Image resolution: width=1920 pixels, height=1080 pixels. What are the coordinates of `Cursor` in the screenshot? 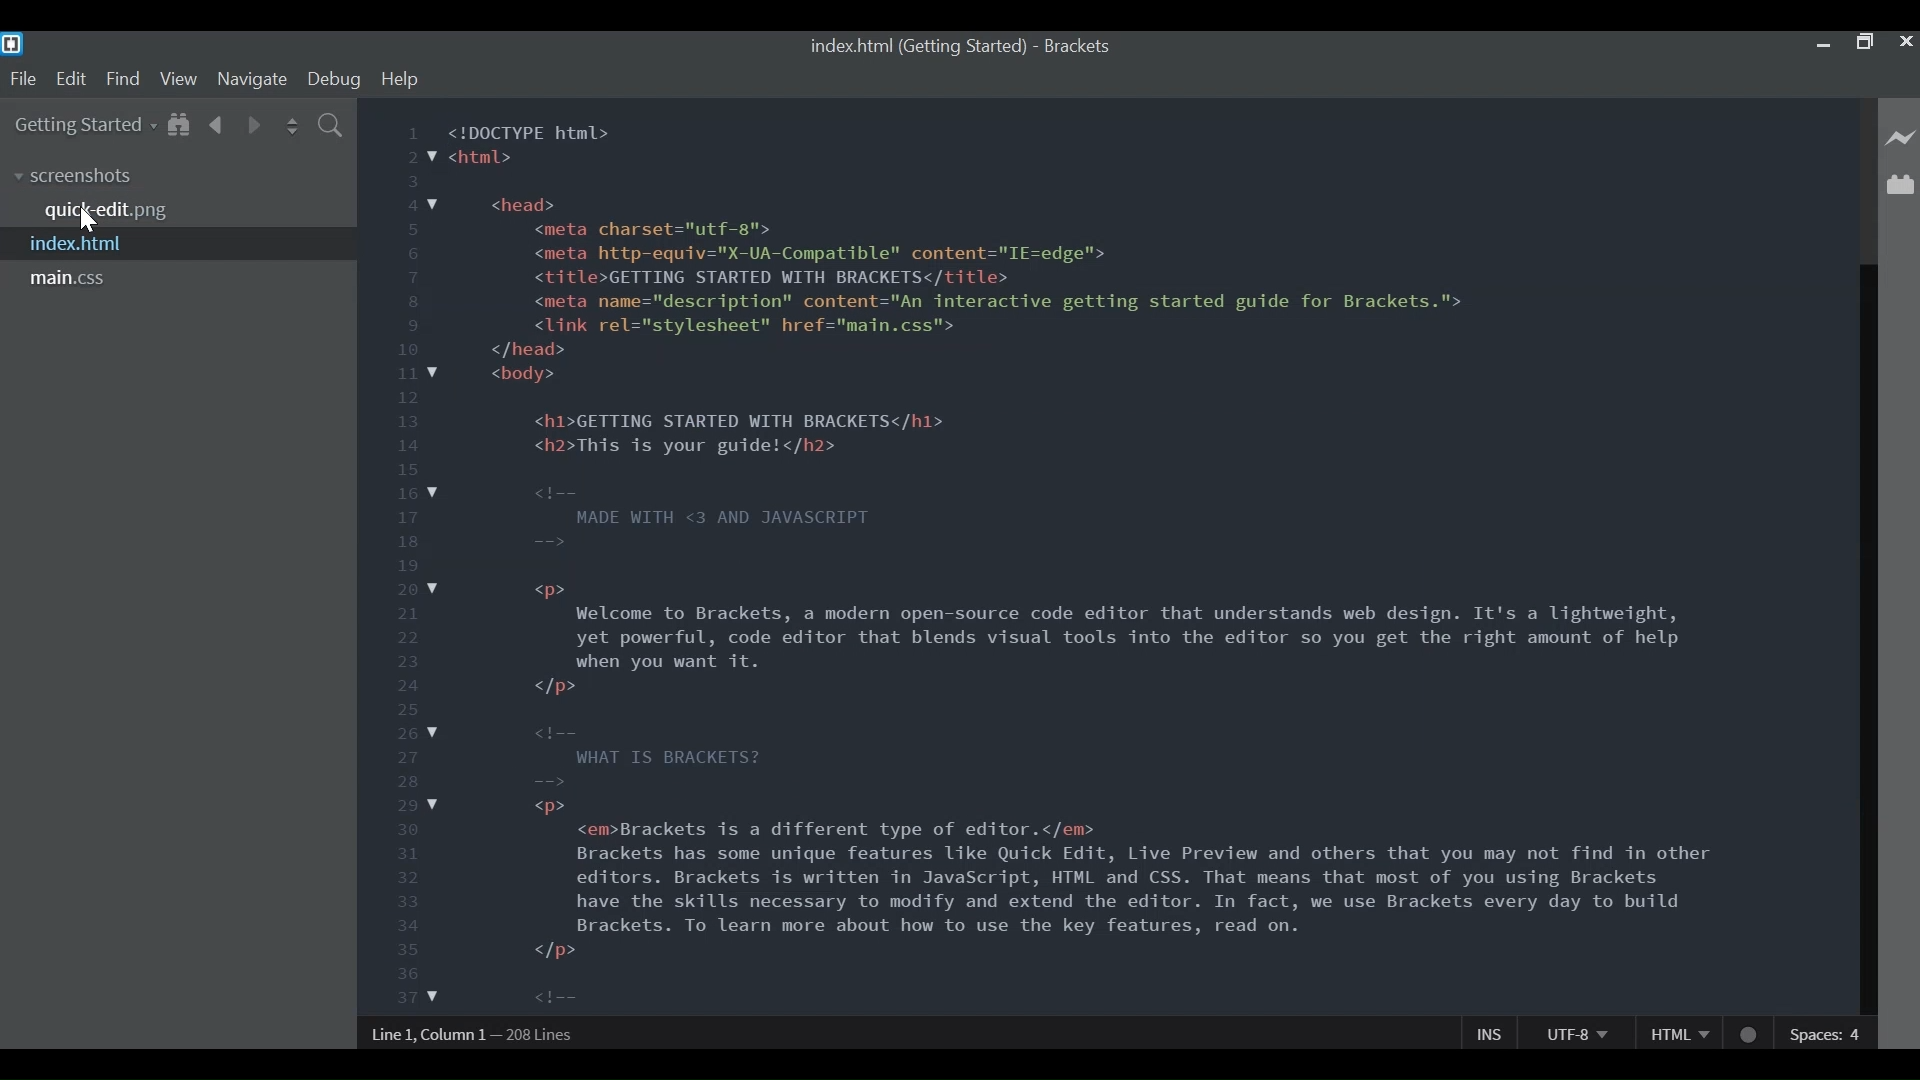 It's located at (92, 221).